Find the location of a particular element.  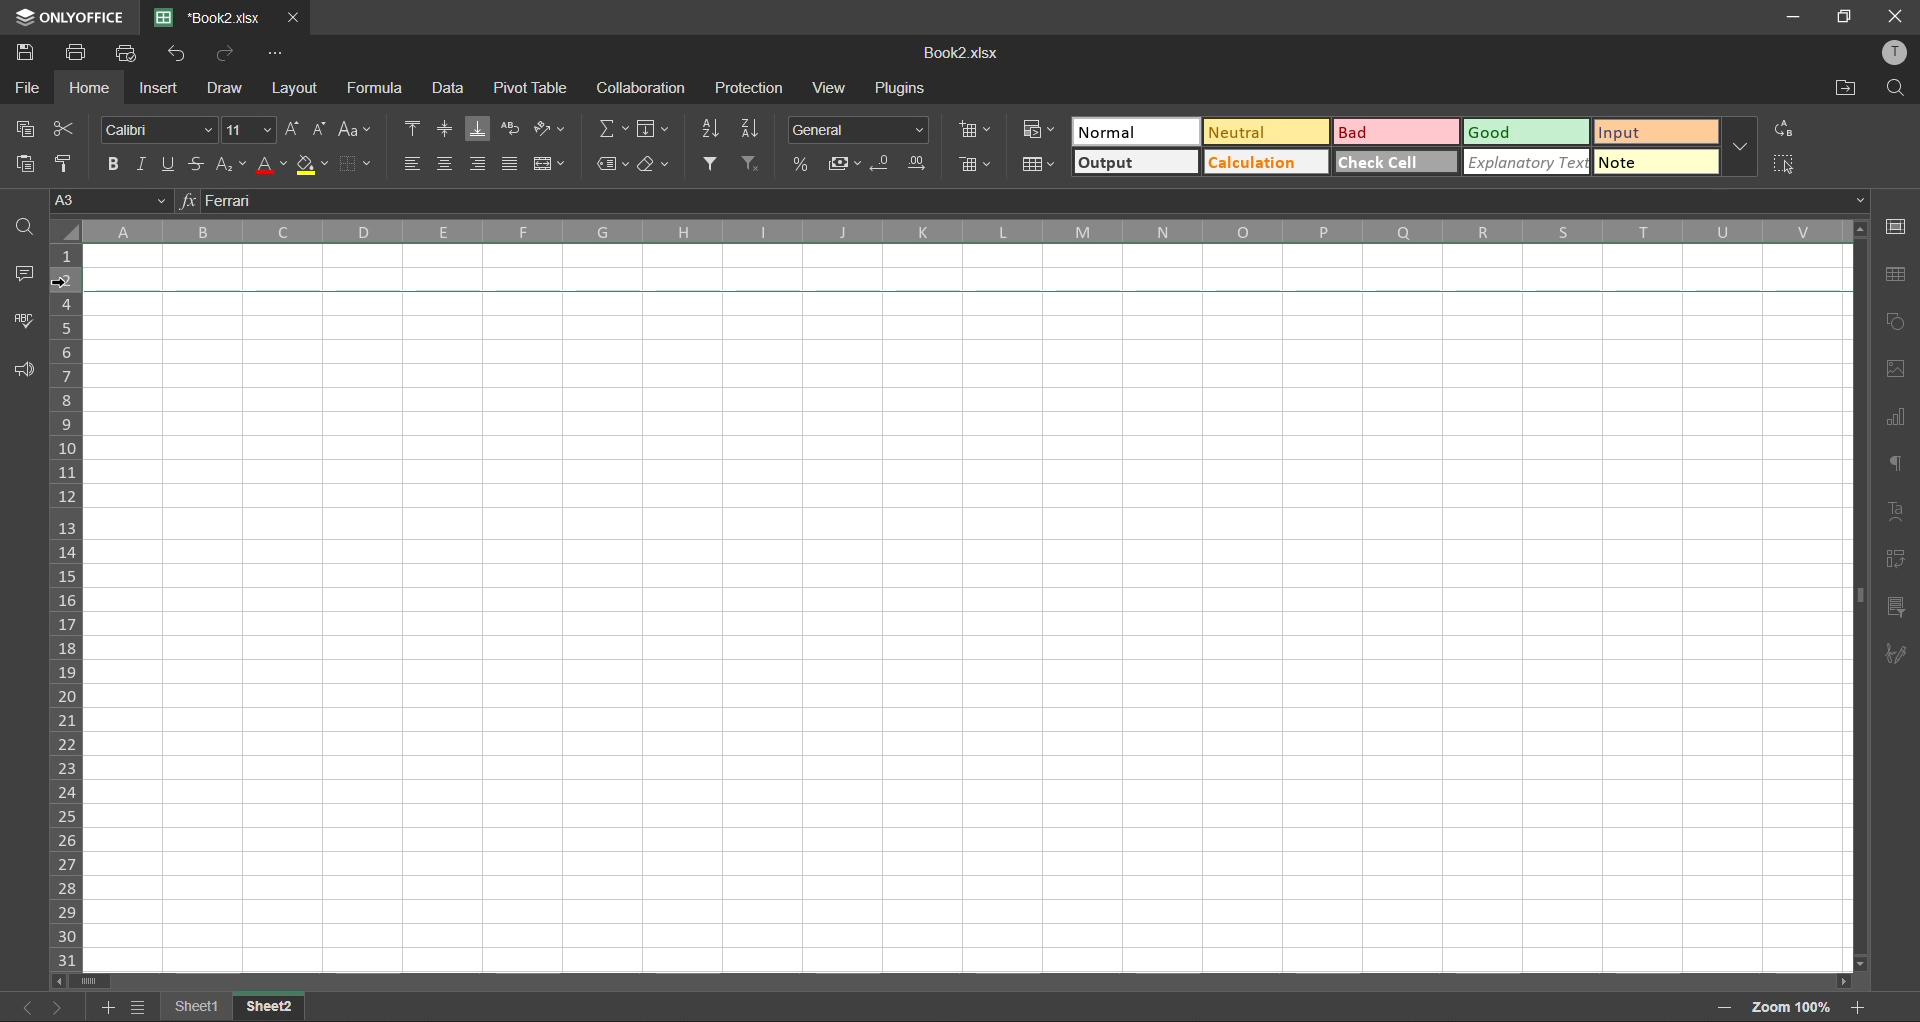

percent is located at coordinates (806, 166).